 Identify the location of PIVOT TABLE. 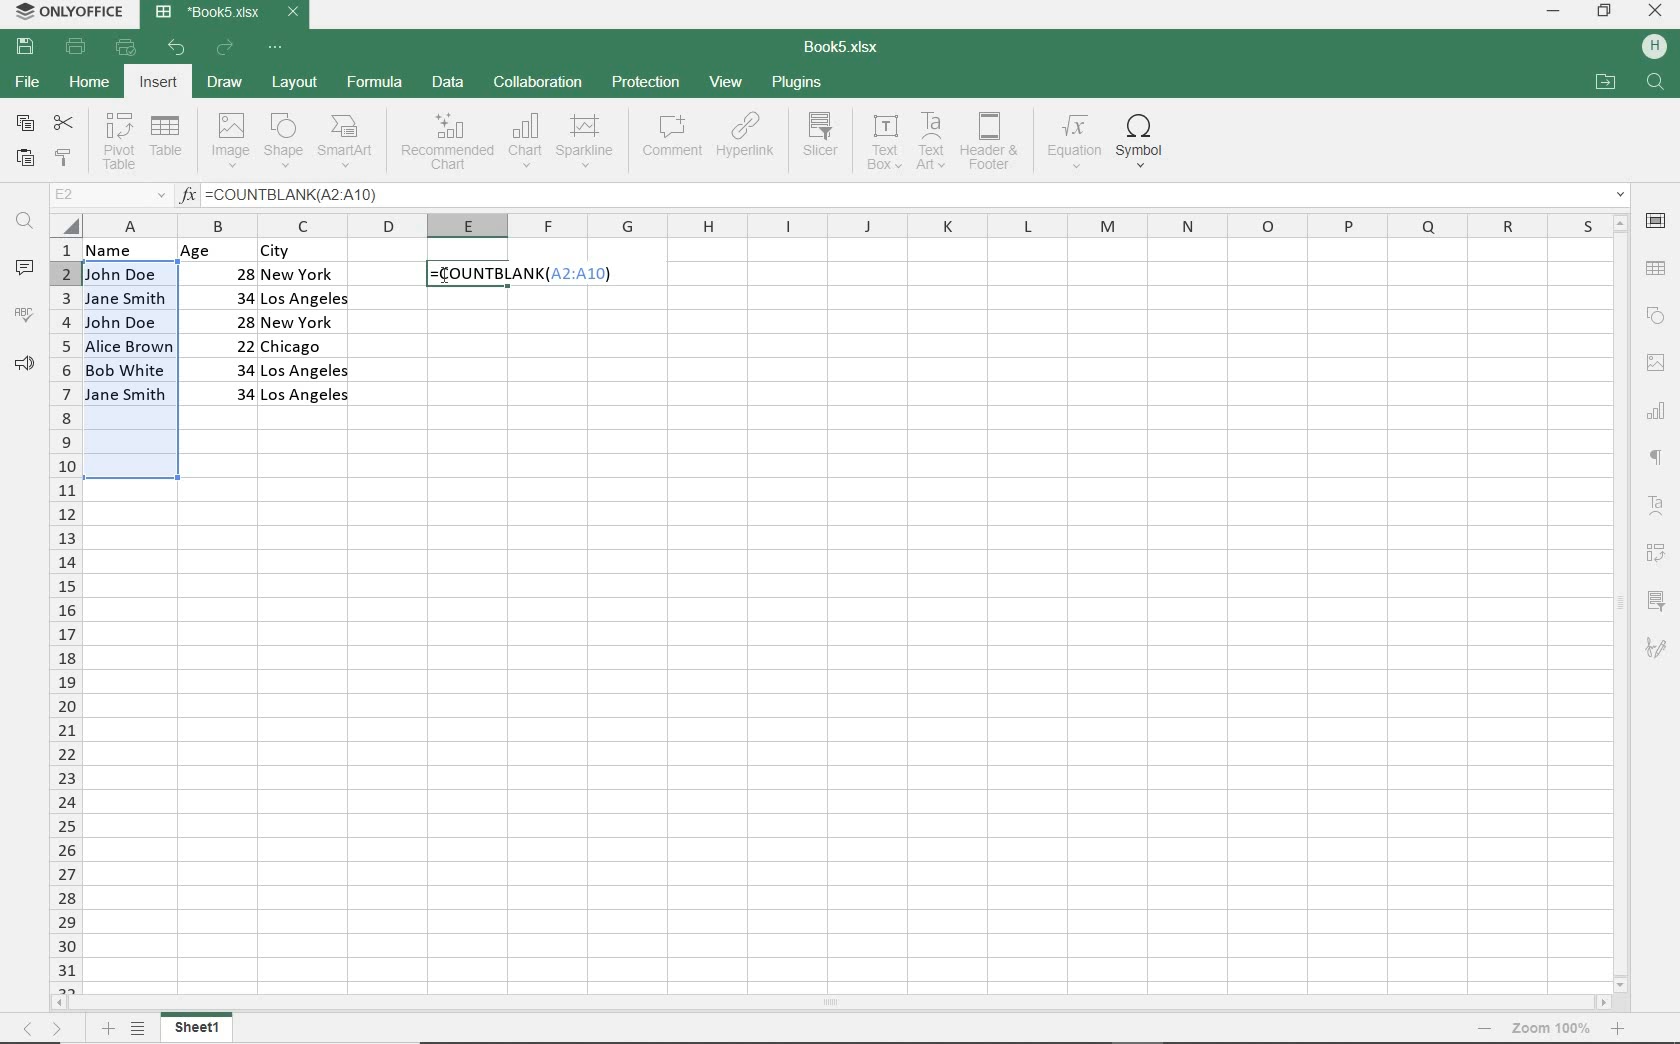
(1660, 550).